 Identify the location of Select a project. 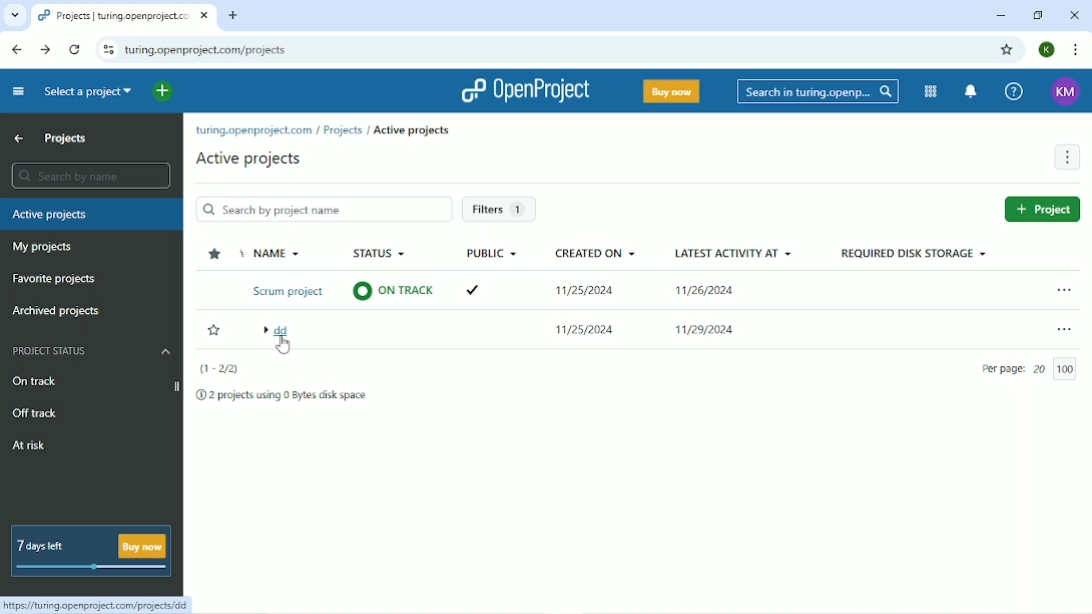
(88, 91).